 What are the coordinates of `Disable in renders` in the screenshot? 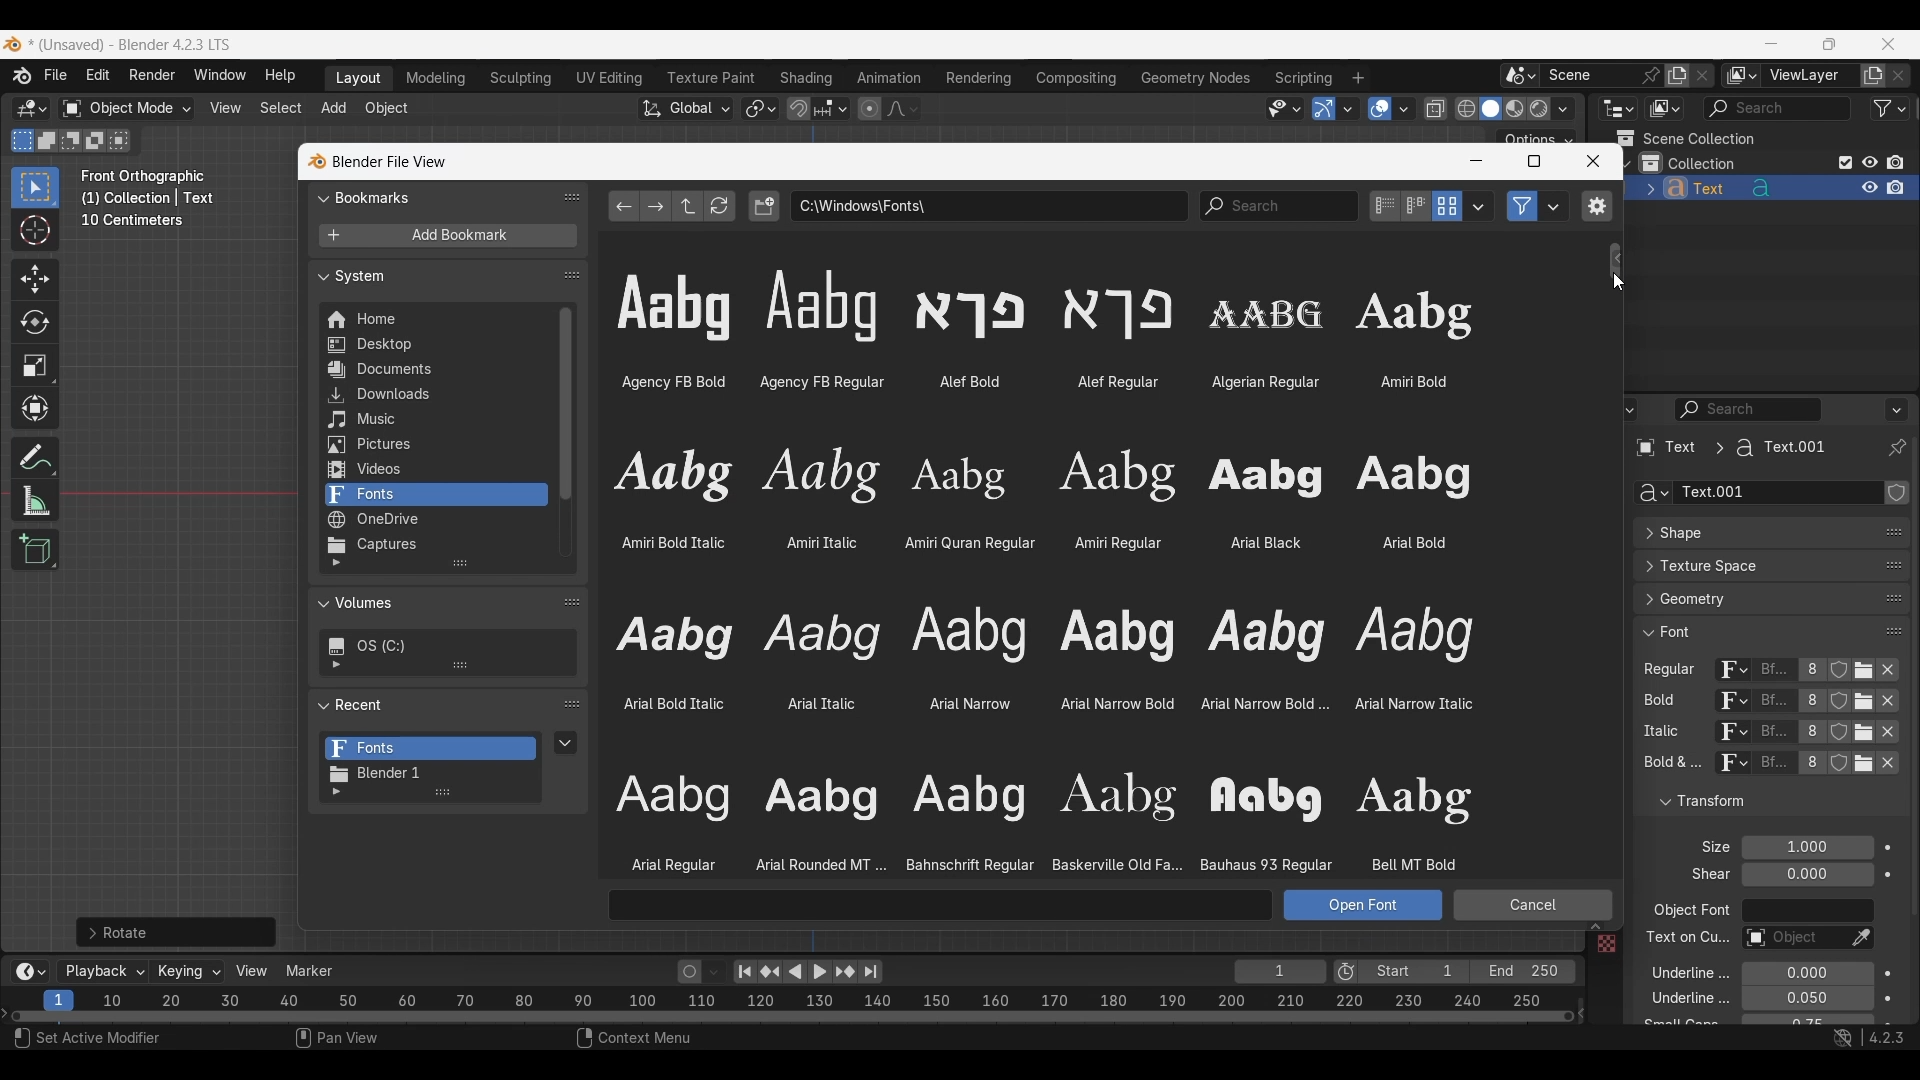 It's located at (1895, 162).